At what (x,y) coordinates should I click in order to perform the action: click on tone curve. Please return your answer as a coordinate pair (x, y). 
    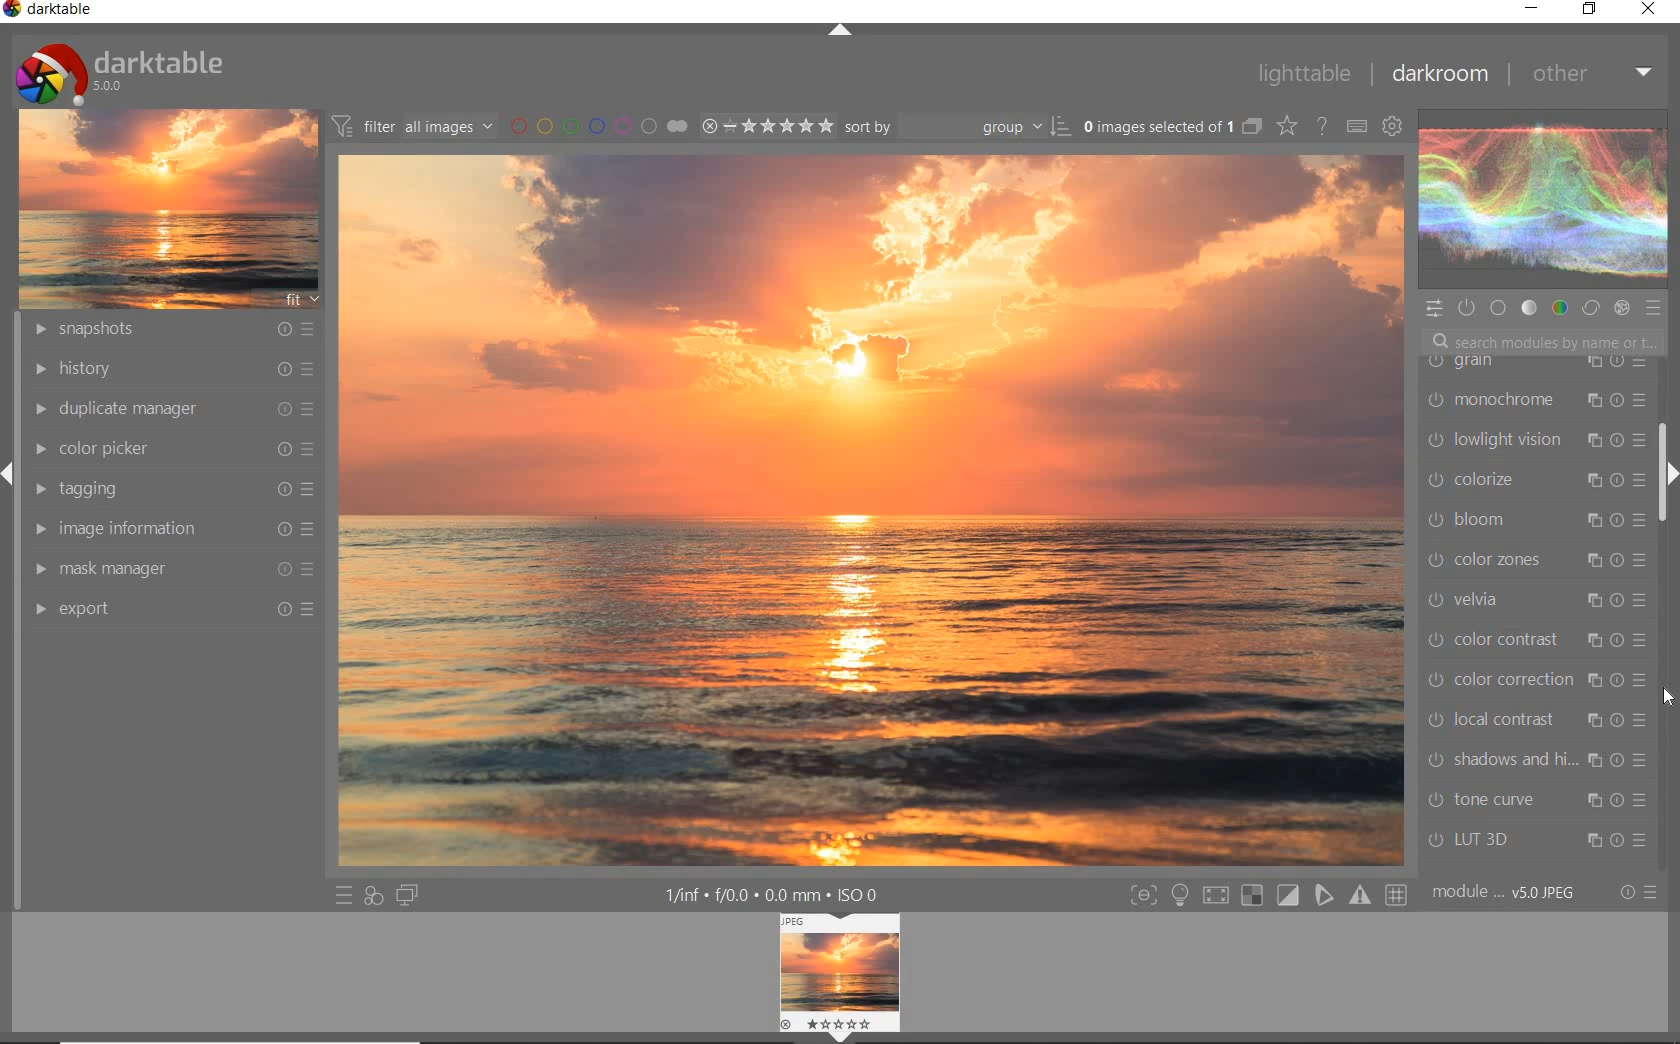
    Looking at the image, I should click on (1537, 800).